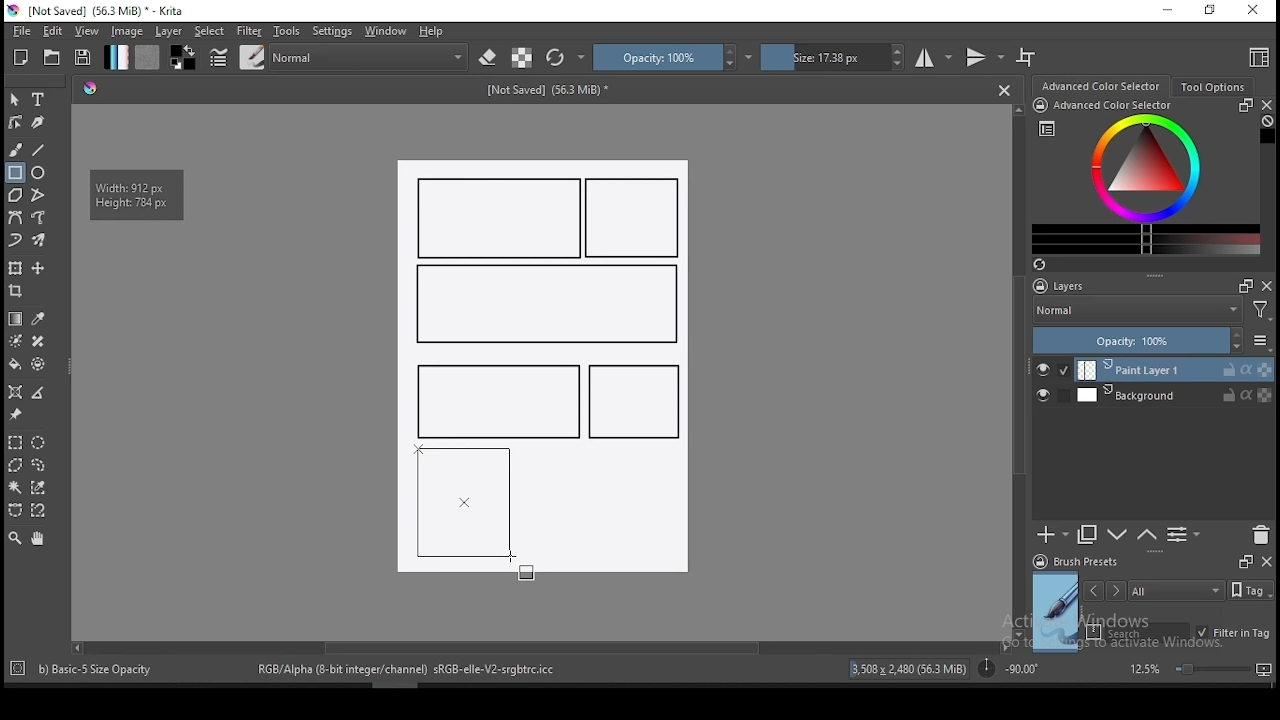 The height and width of the screenshot is (720, 1280). Describe the element at coordinates (210, 31) in the screenshot. I see `select` at that location.